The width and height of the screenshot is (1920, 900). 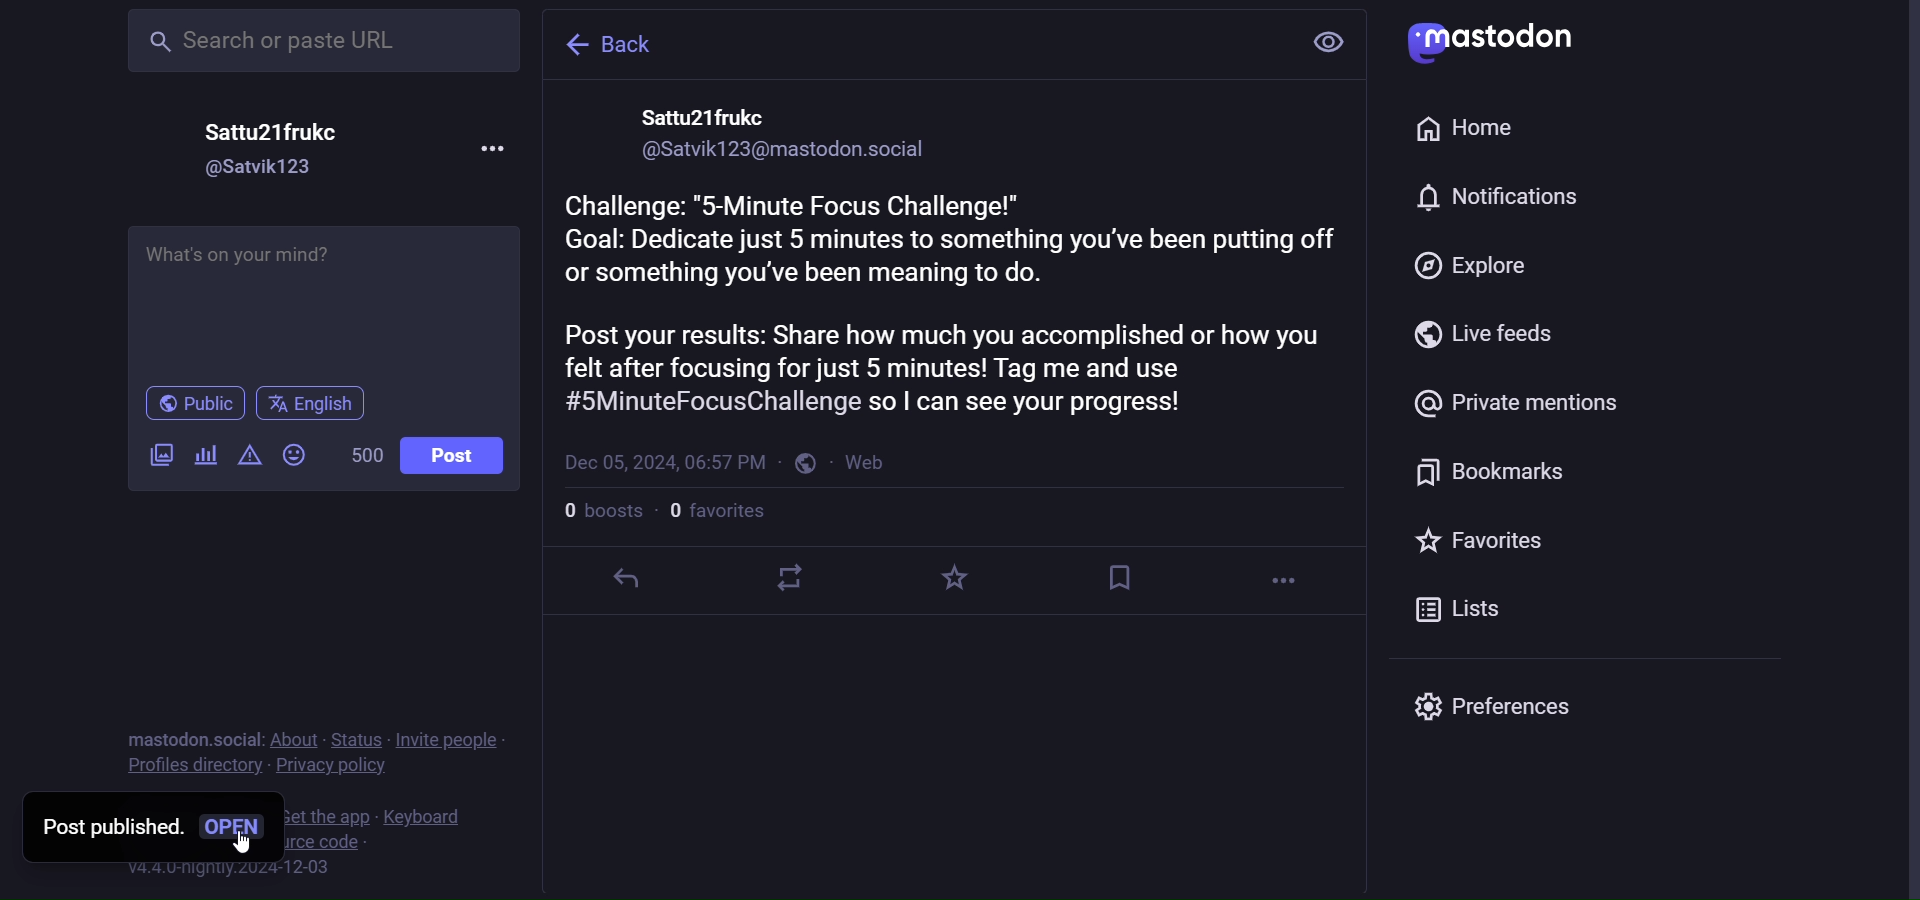 I want to click on live feed, so click(x=1477, y=337).